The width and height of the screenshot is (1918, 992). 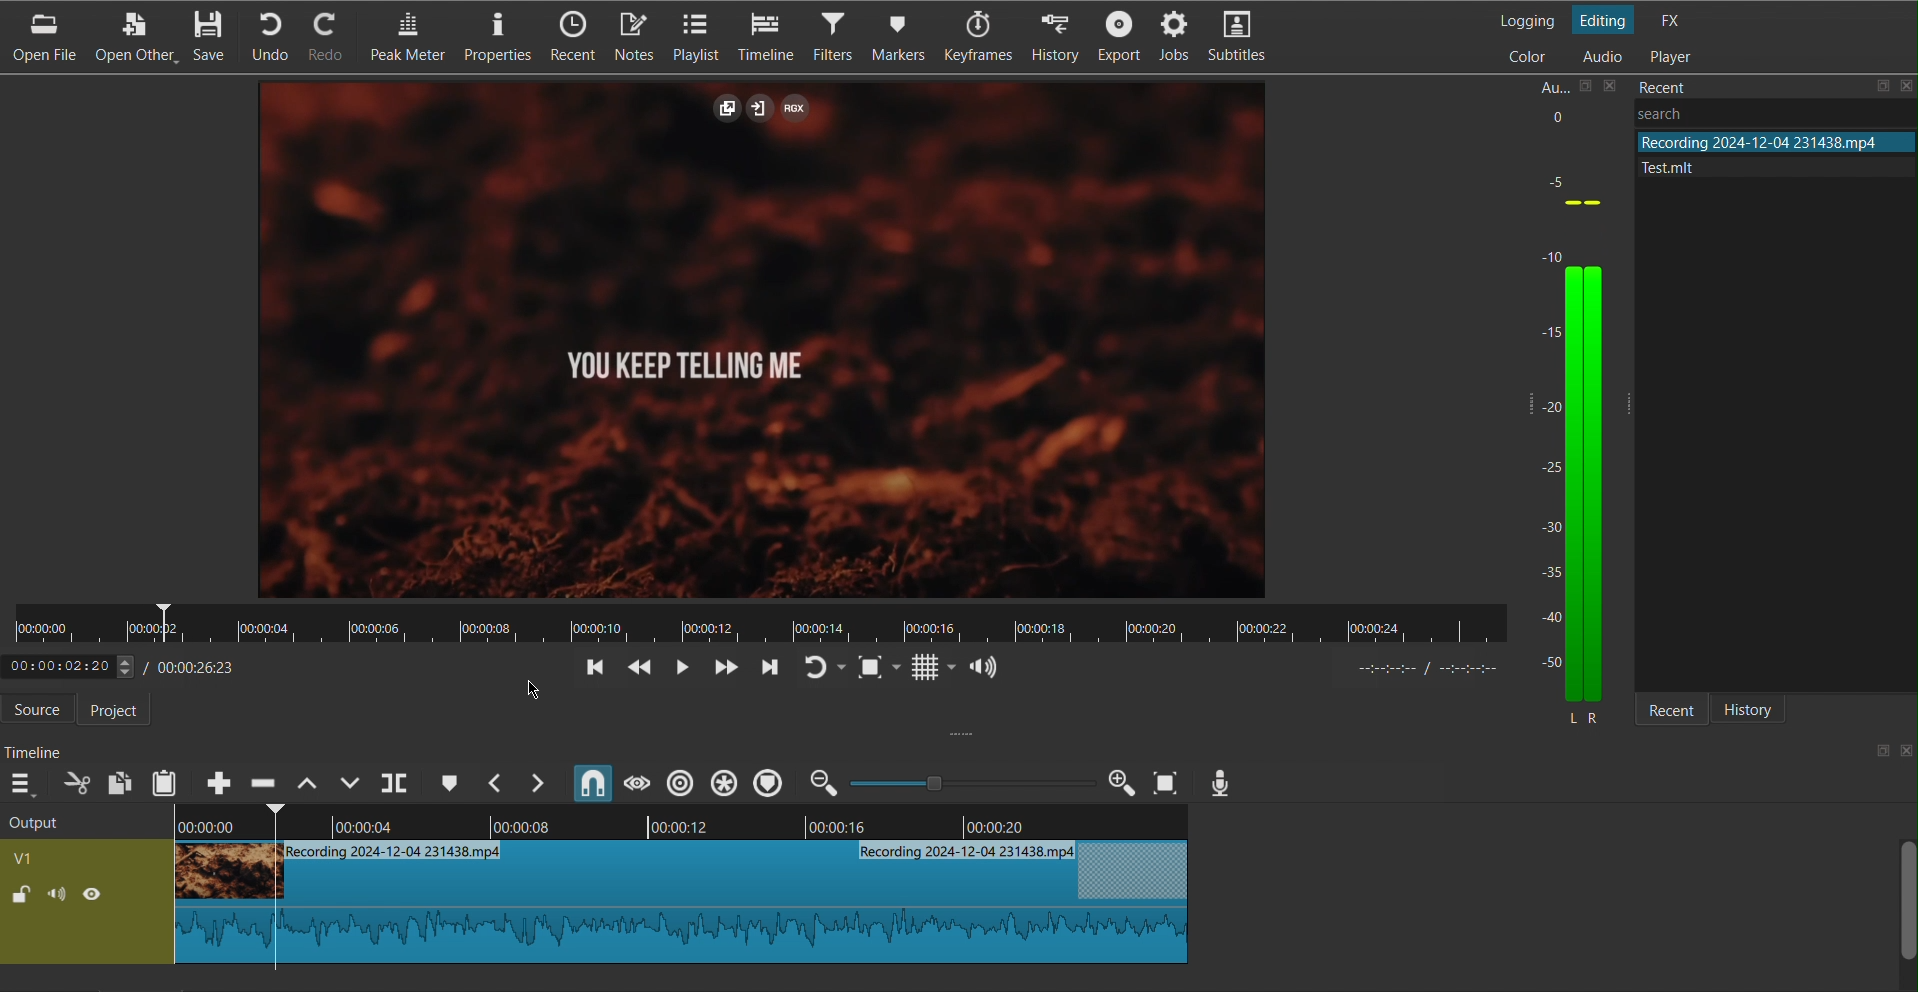 What do you see at coordinates (766, 669) in the screenshot?
I see `Move Forward` at bounding box center [766, 669].